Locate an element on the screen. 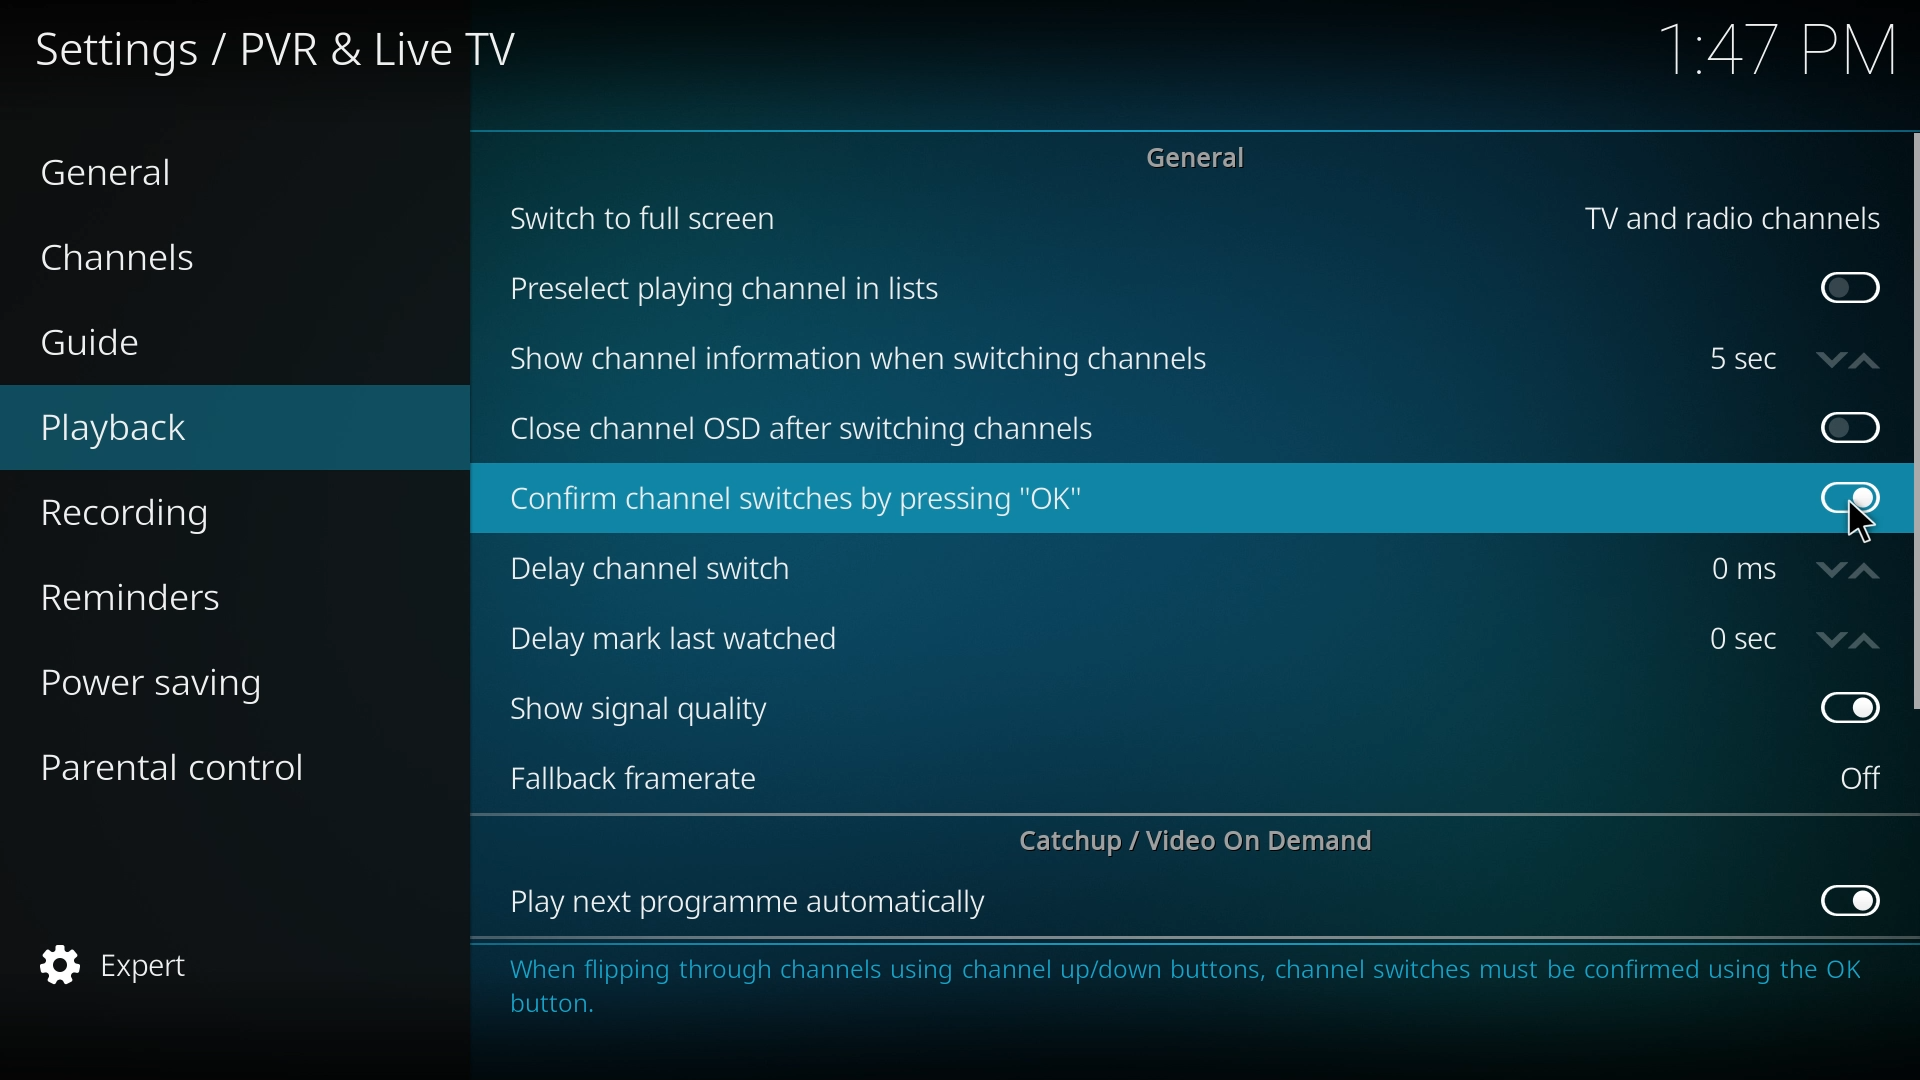 The image size is (1920, 1080). channels is located at coordinates (160, 255).